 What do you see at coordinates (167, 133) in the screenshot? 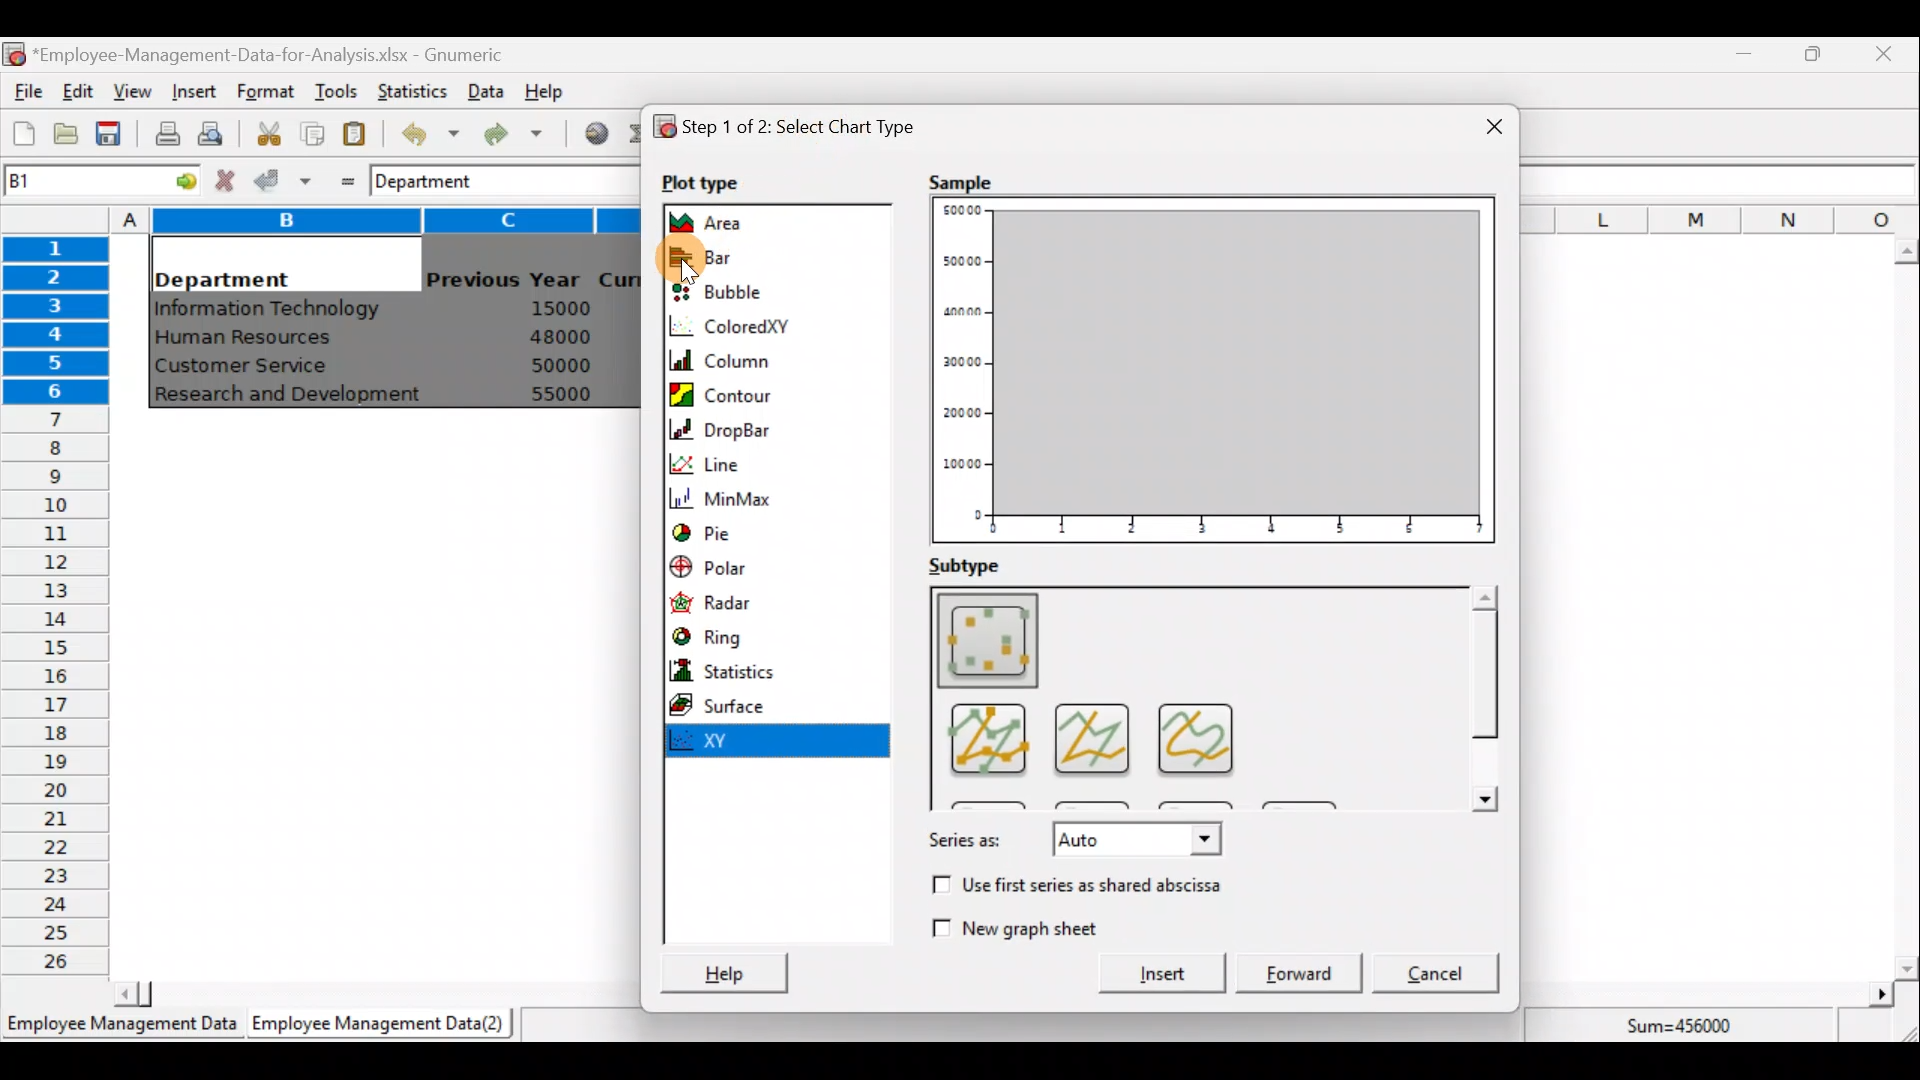
I see `Print current file` at bounding box center [167, 133].